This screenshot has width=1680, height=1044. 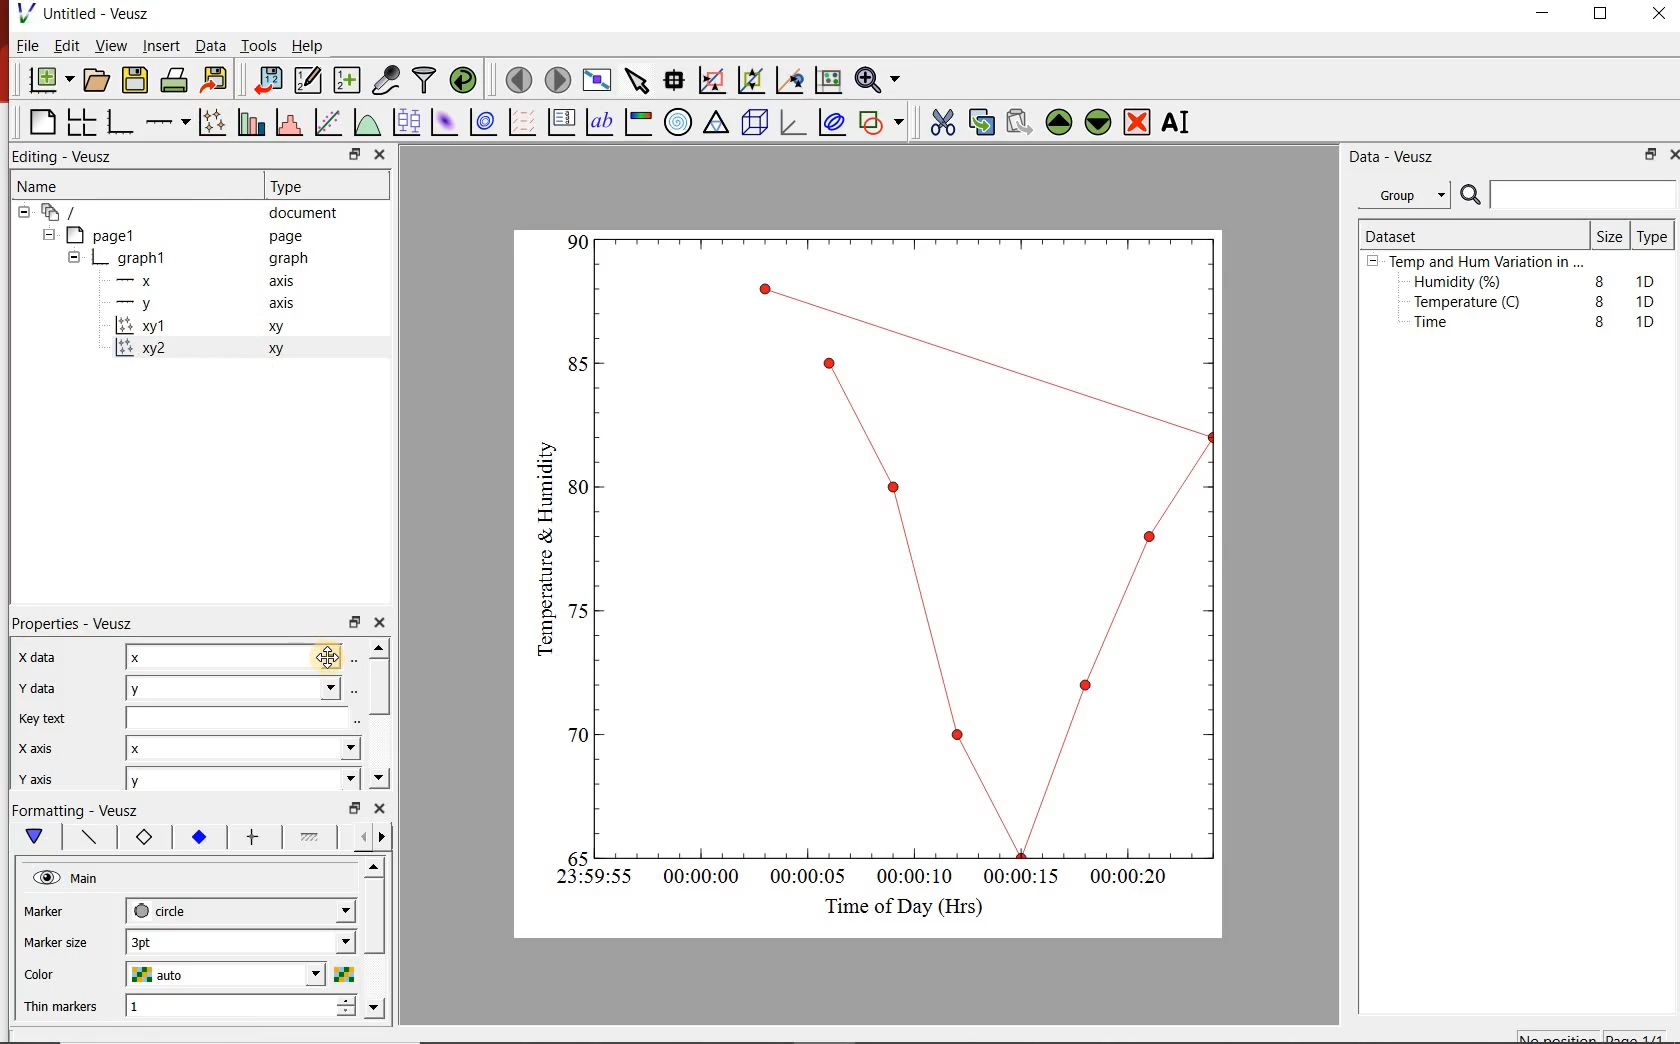 What do you see at coordinates (576, 855) in the screenshot?
I see `0` at bounding box center [576, 855].